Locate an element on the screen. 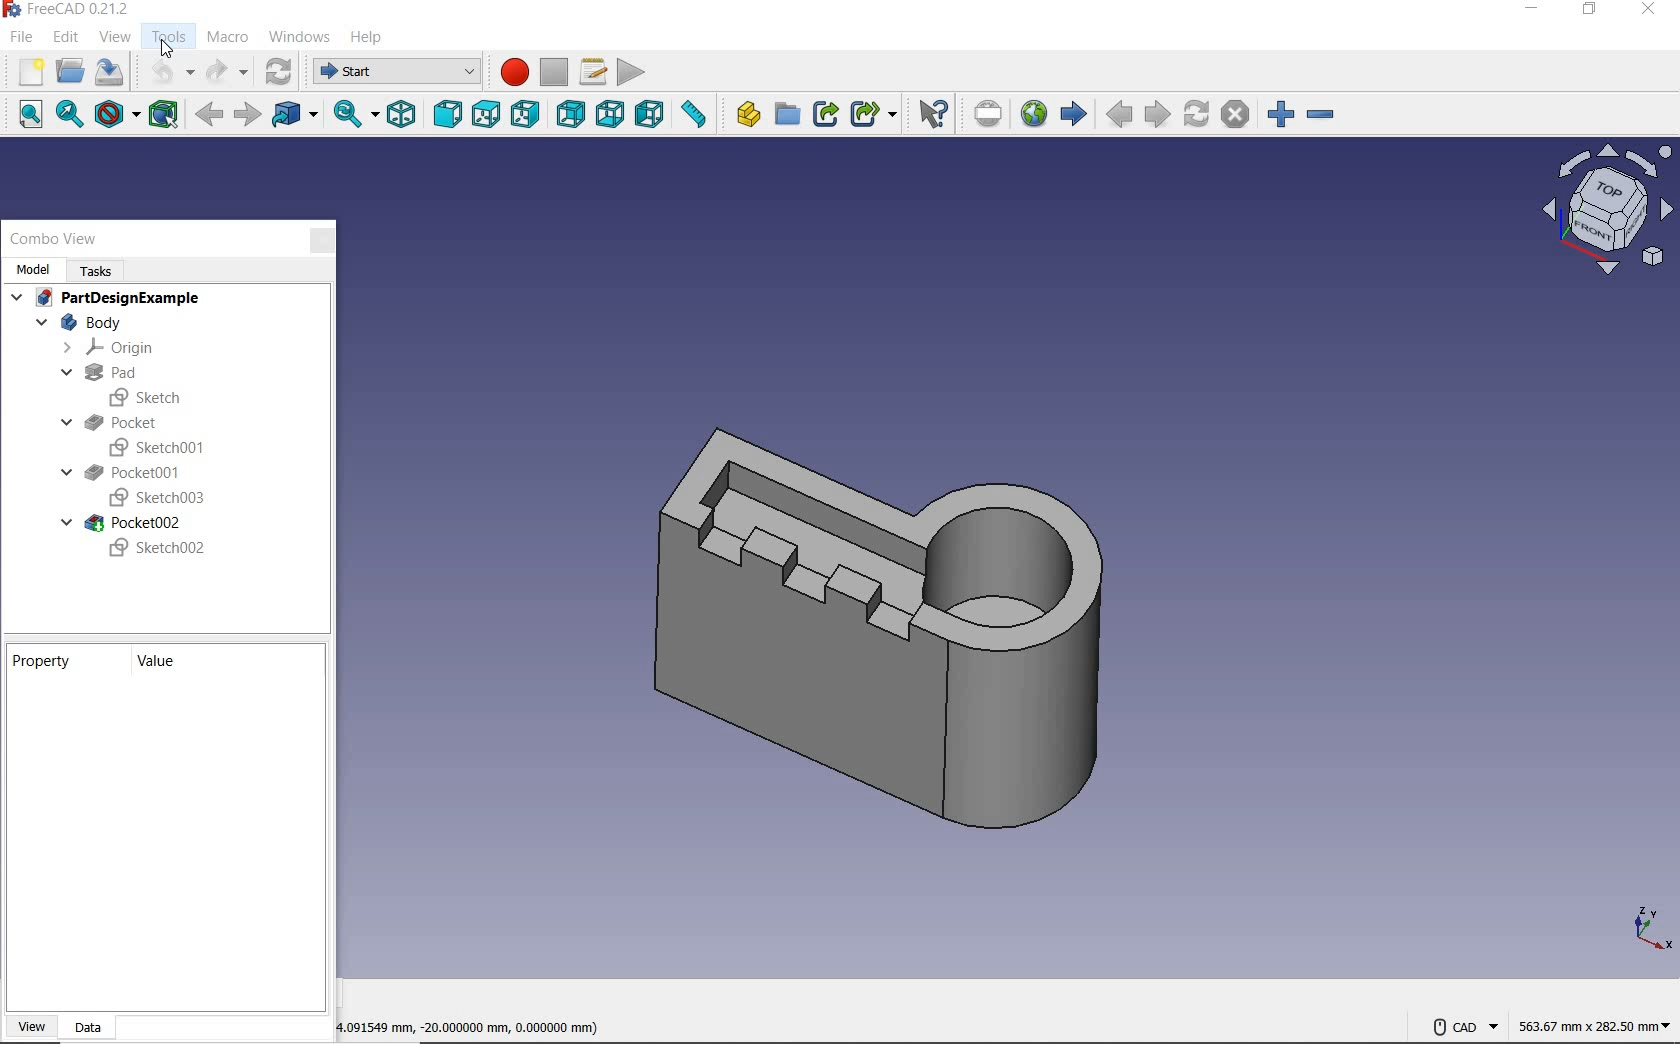 The height and width of the screenshot is (1044, 1680). Stop loading is located at coordinates (1237, 111).